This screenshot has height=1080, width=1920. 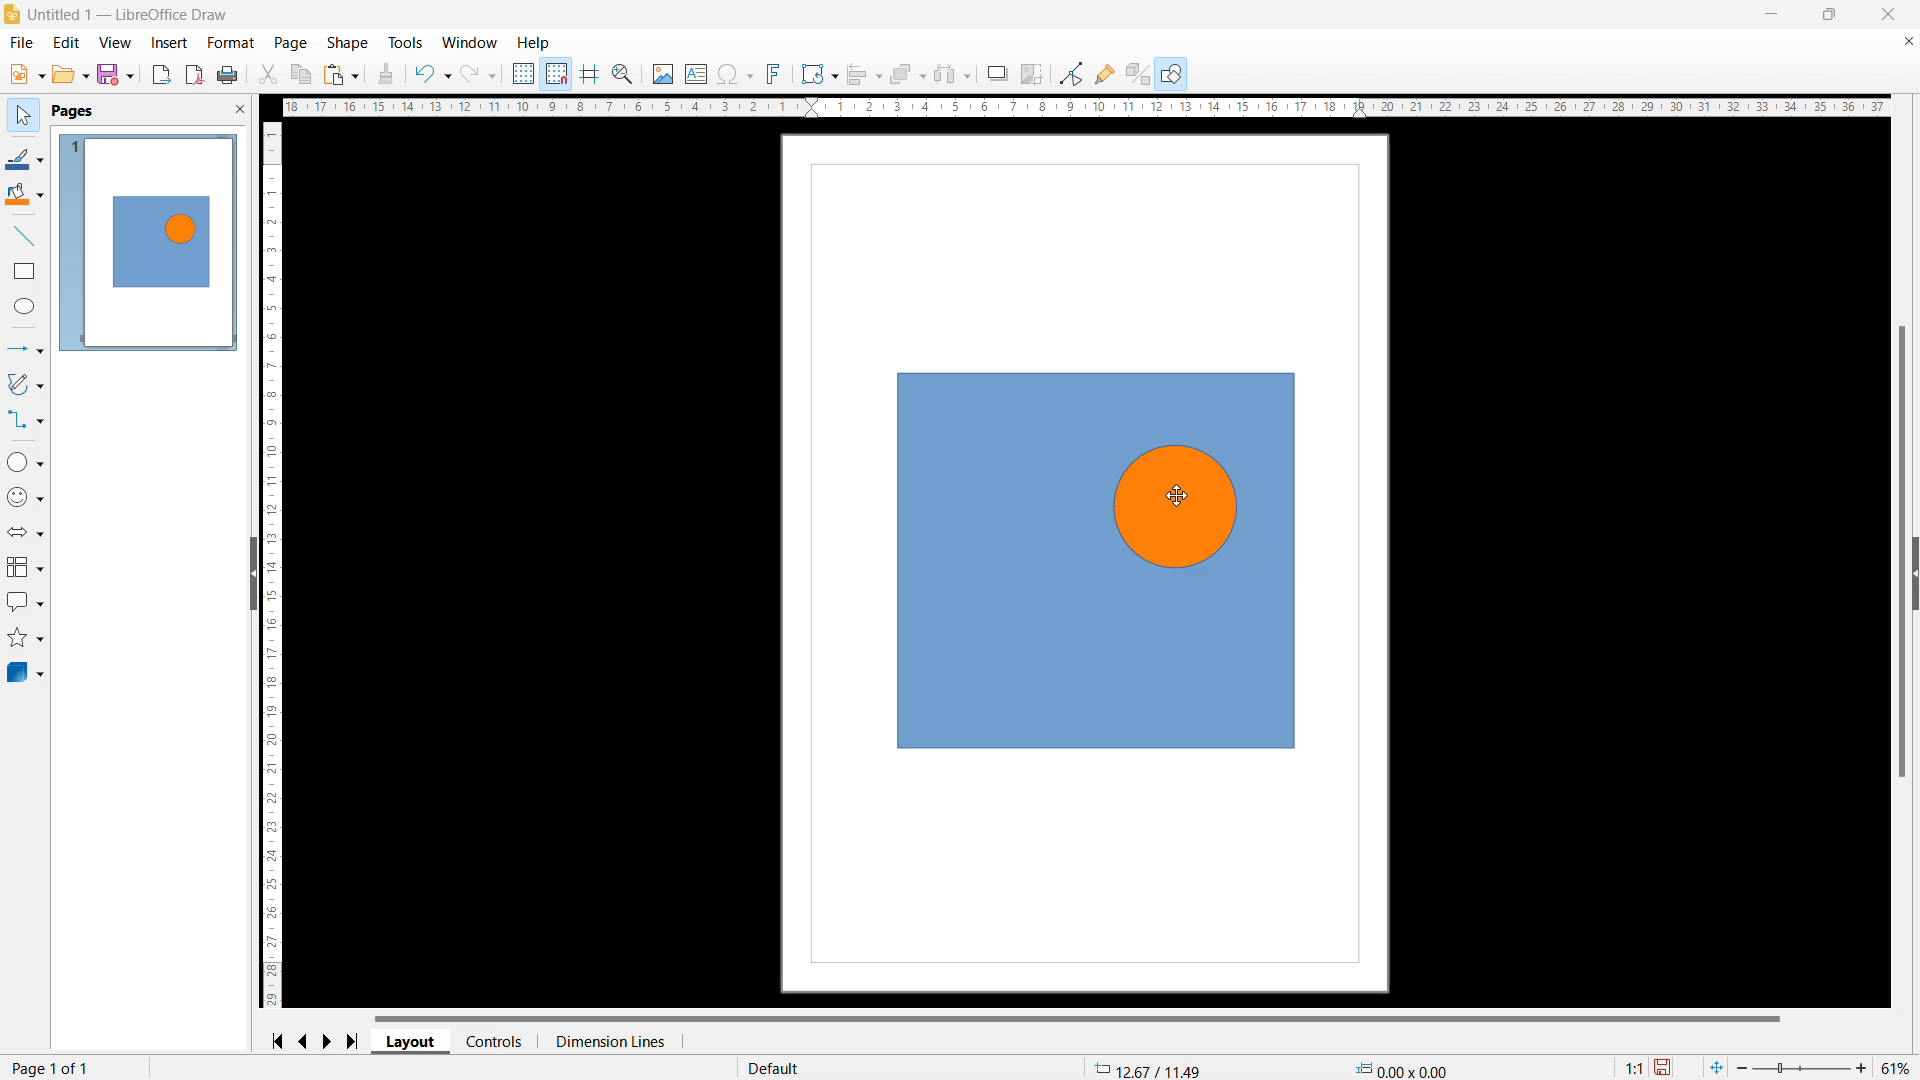 I want to click on line color, so click(x=25, y=159).